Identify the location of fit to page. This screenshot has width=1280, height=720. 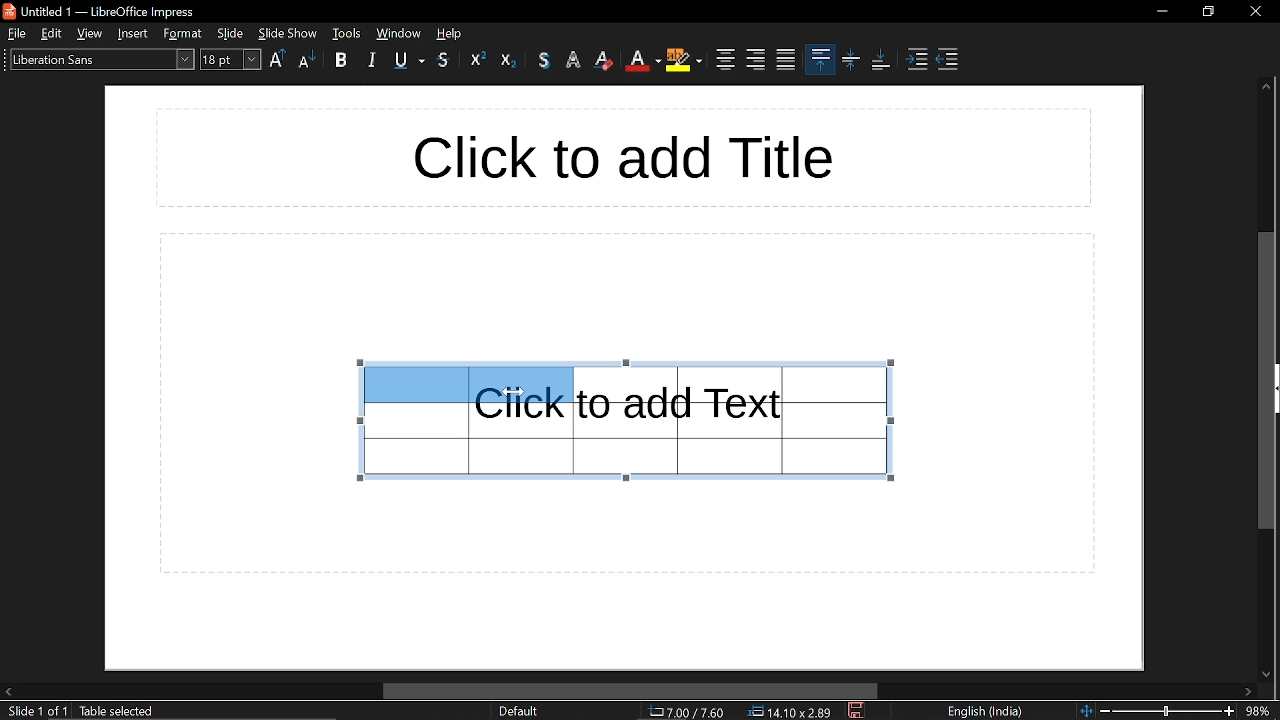
(1085, 710).